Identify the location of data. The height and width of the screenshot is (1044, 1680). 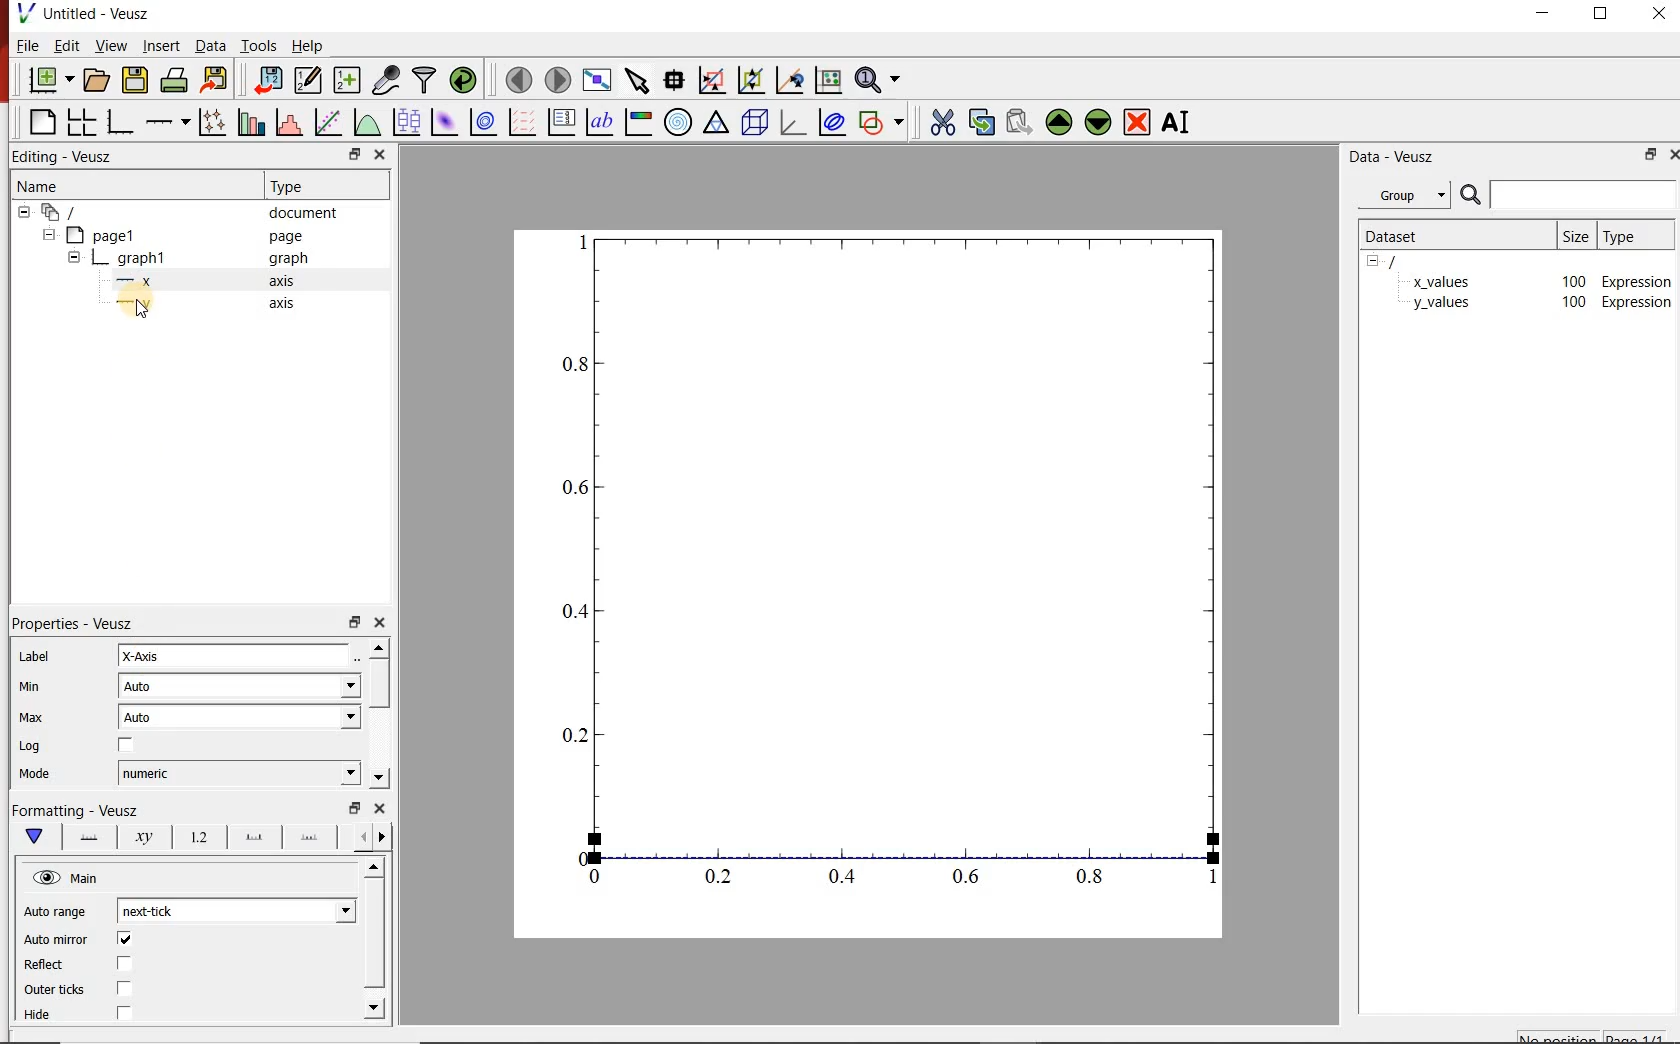
(210, 45).